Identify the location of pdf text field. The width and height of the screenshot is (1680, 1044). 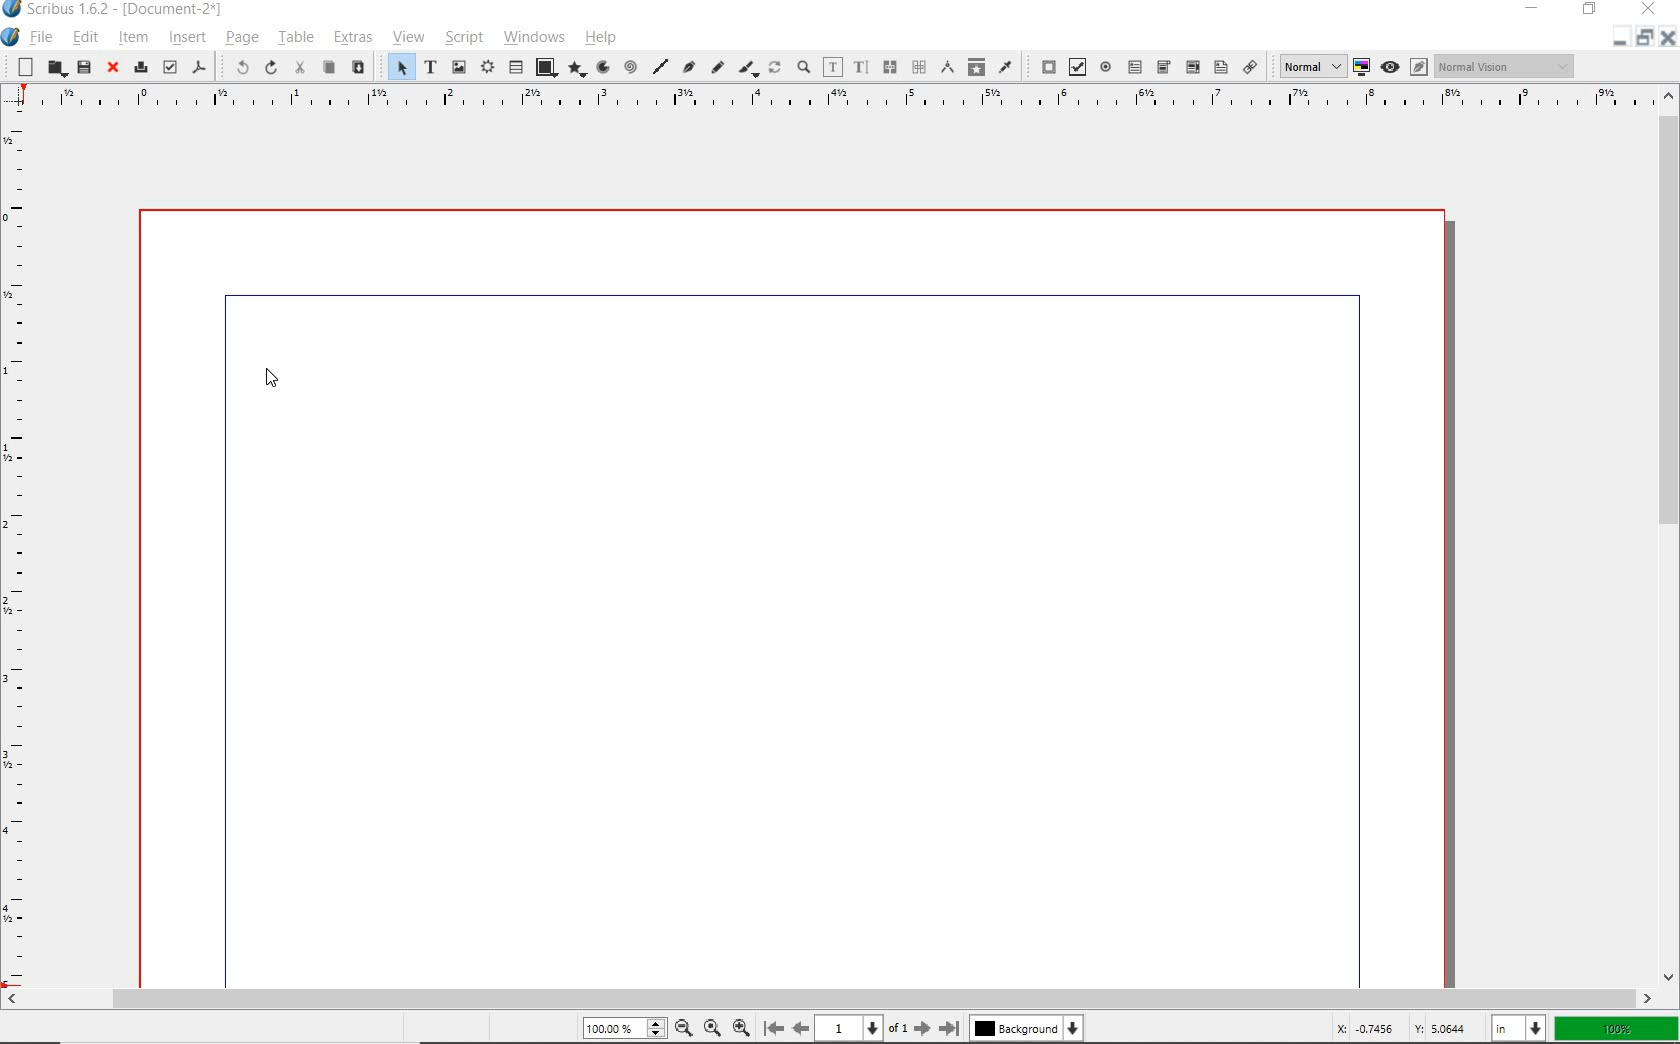
(1135, 67).